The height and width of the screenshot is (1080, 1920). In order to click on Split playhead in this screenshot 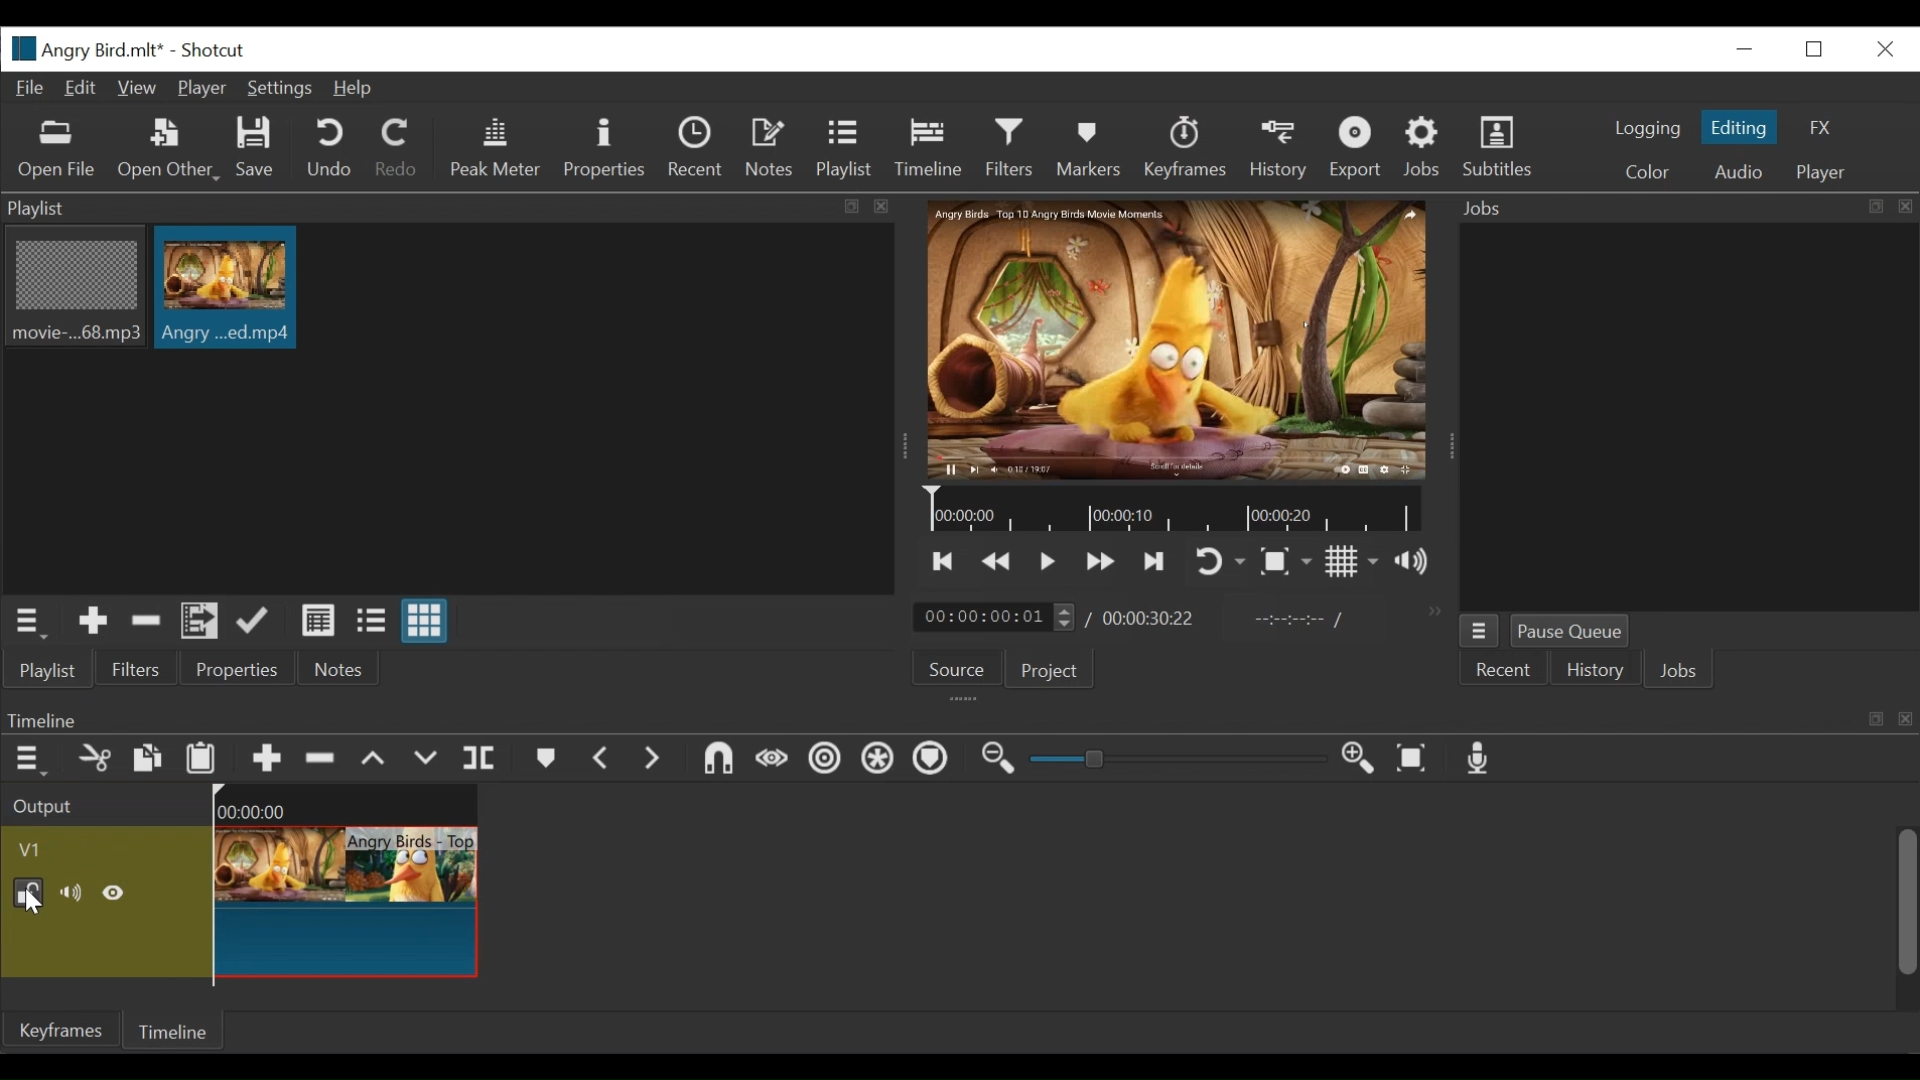, I will do `click(479, 762)`.